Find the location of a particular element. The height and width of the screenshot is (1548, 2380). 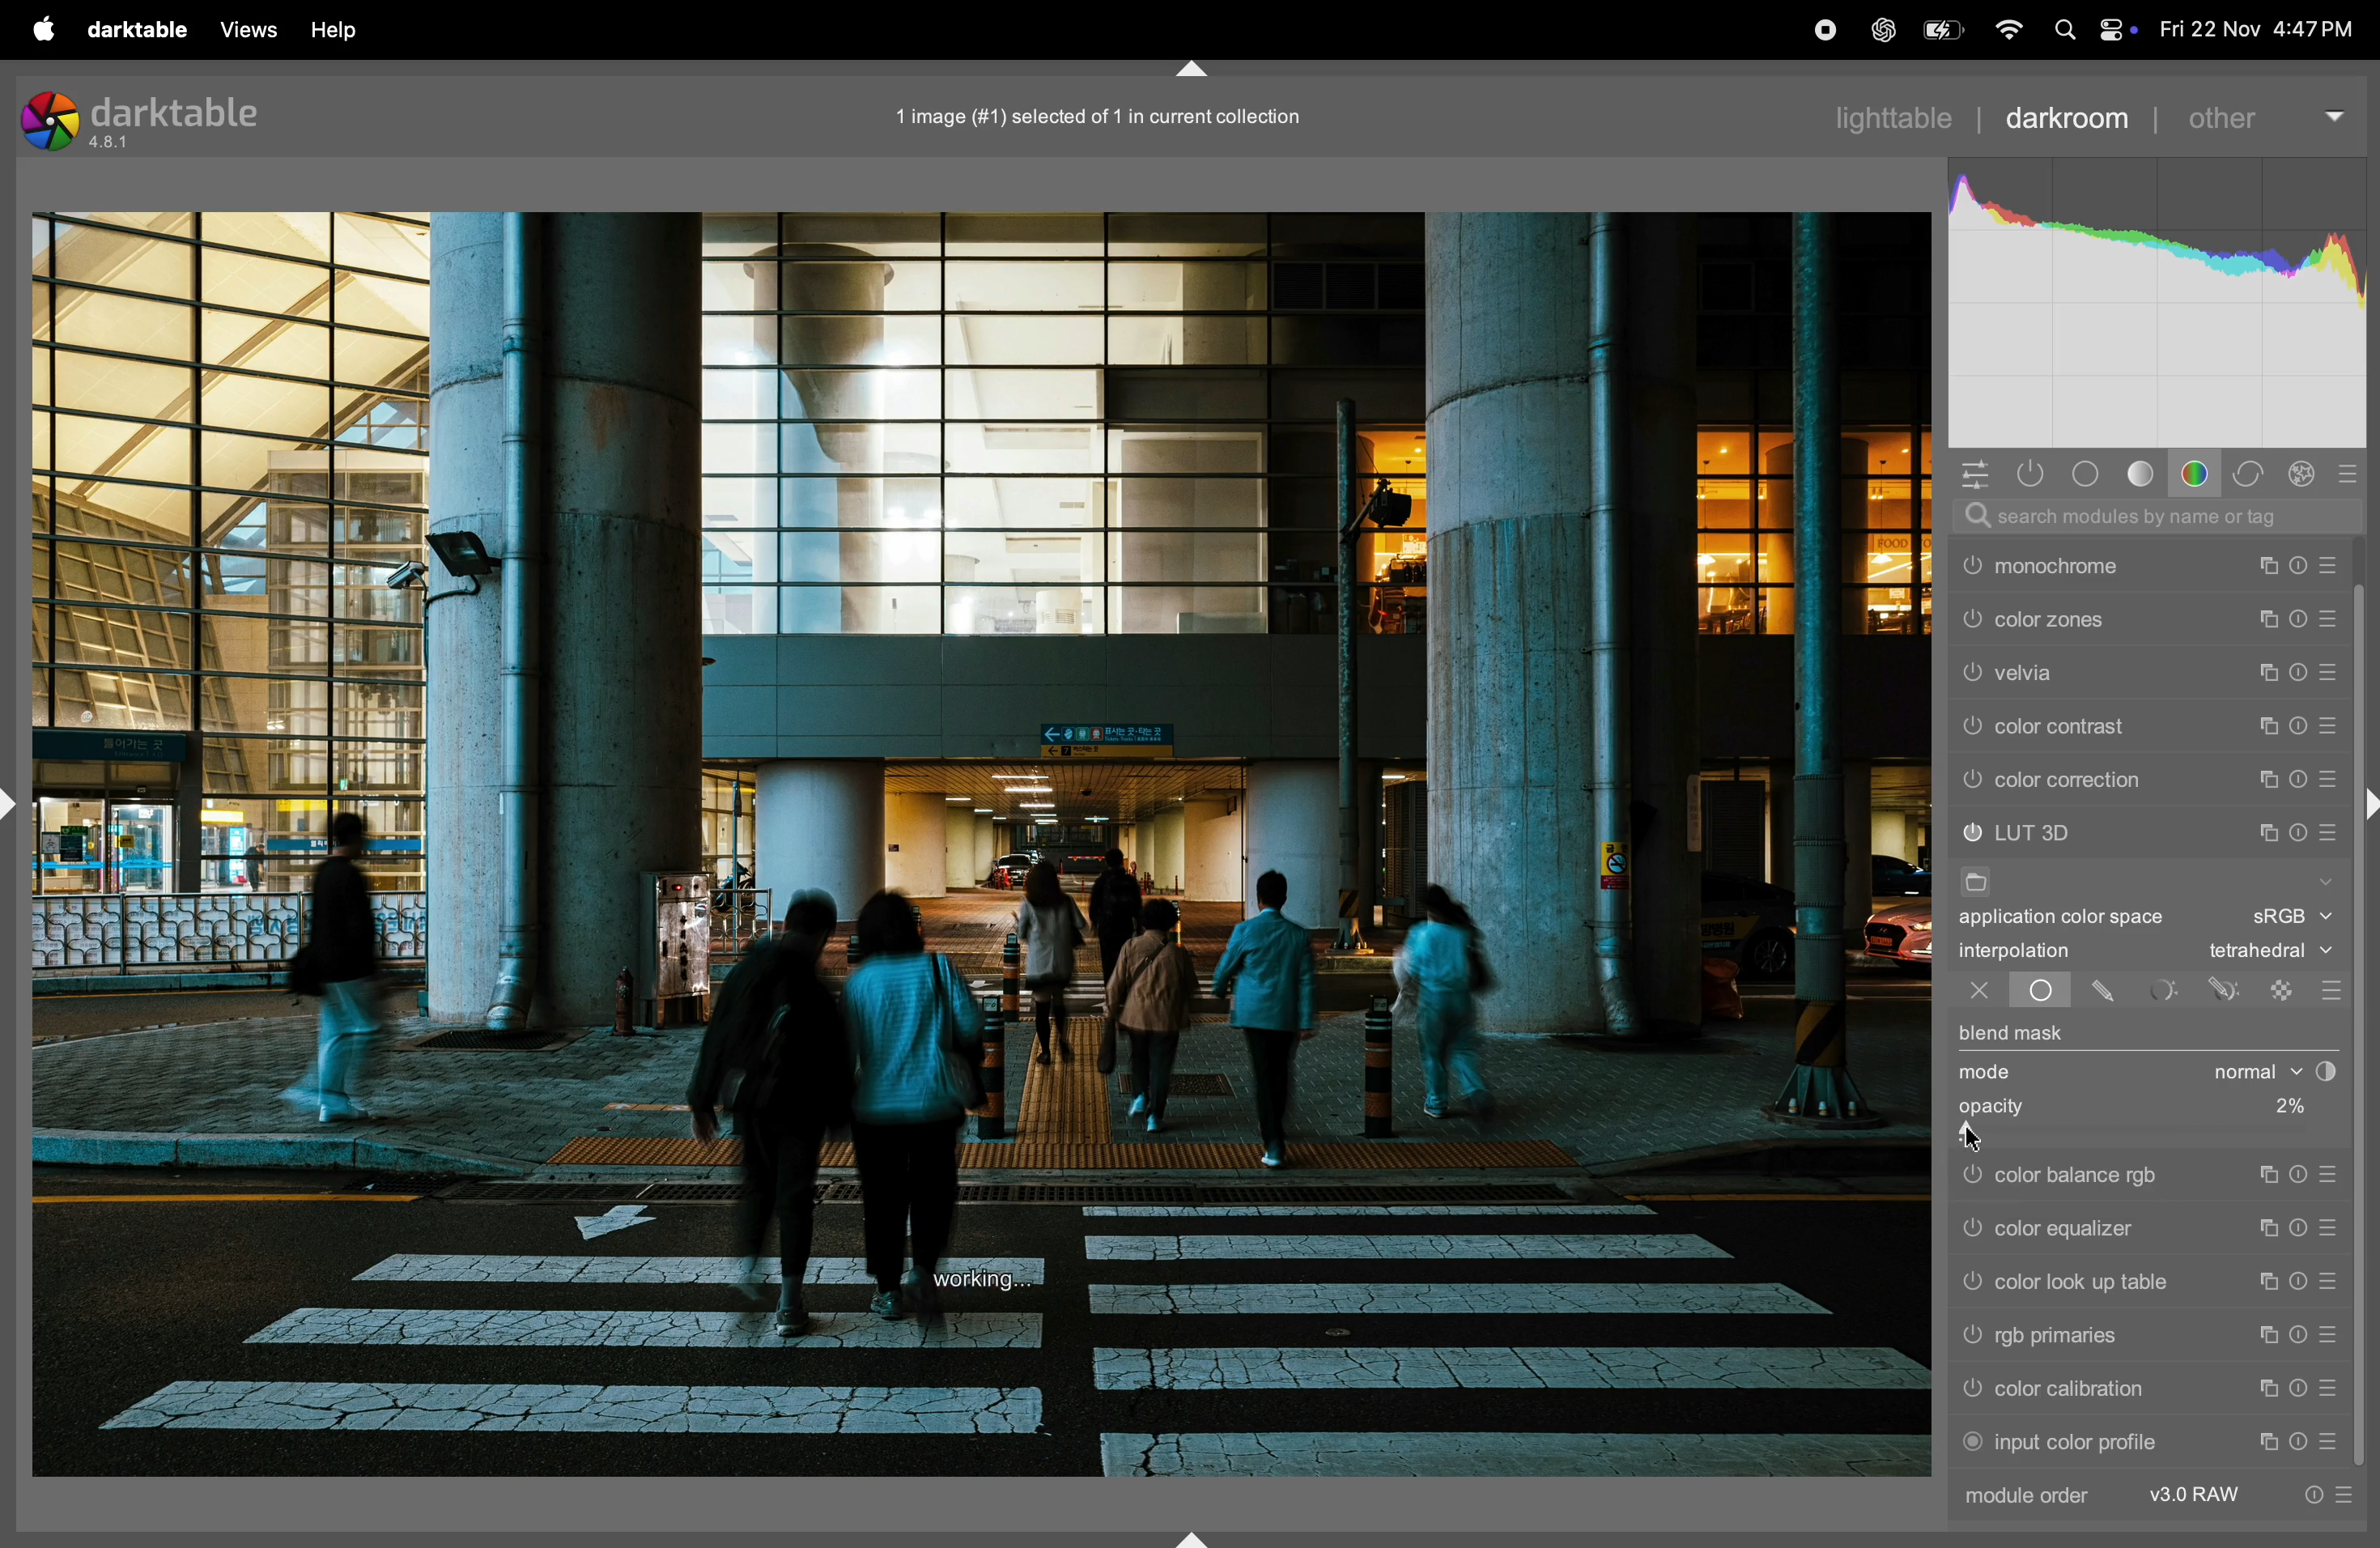

reset is located at coordinates (2299, 1440).